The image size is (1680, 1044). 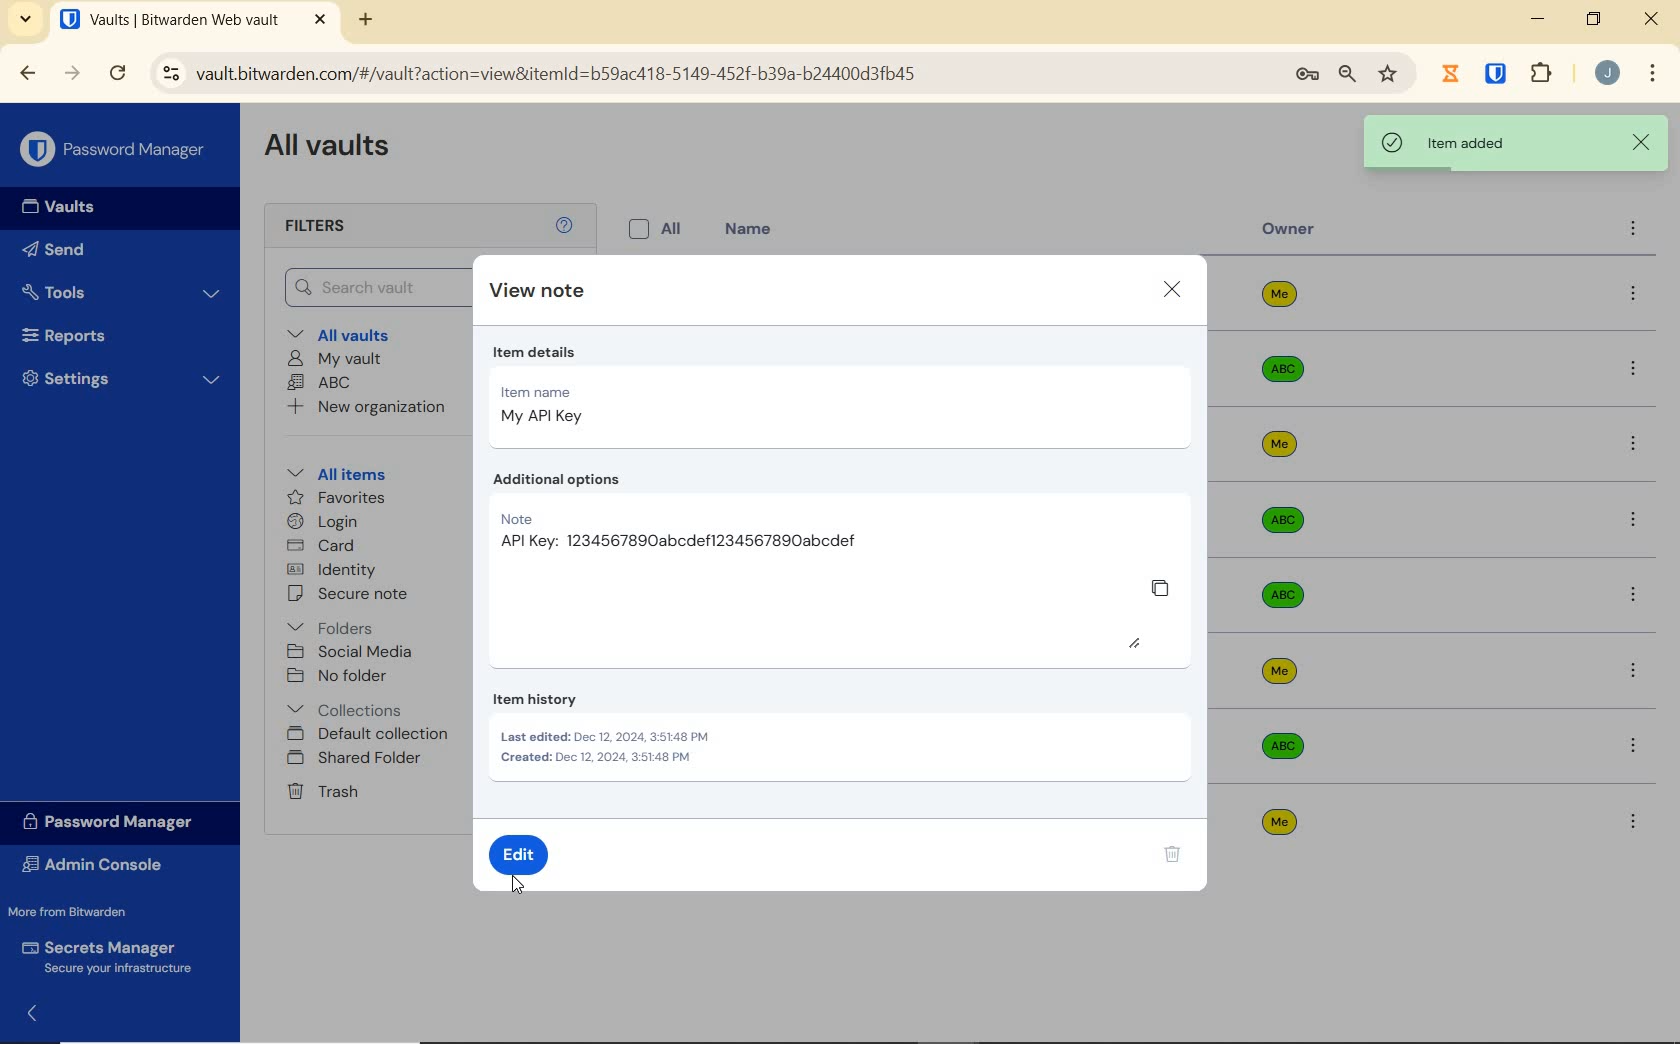 I want to click on Collections, so click(x=349, y=706).